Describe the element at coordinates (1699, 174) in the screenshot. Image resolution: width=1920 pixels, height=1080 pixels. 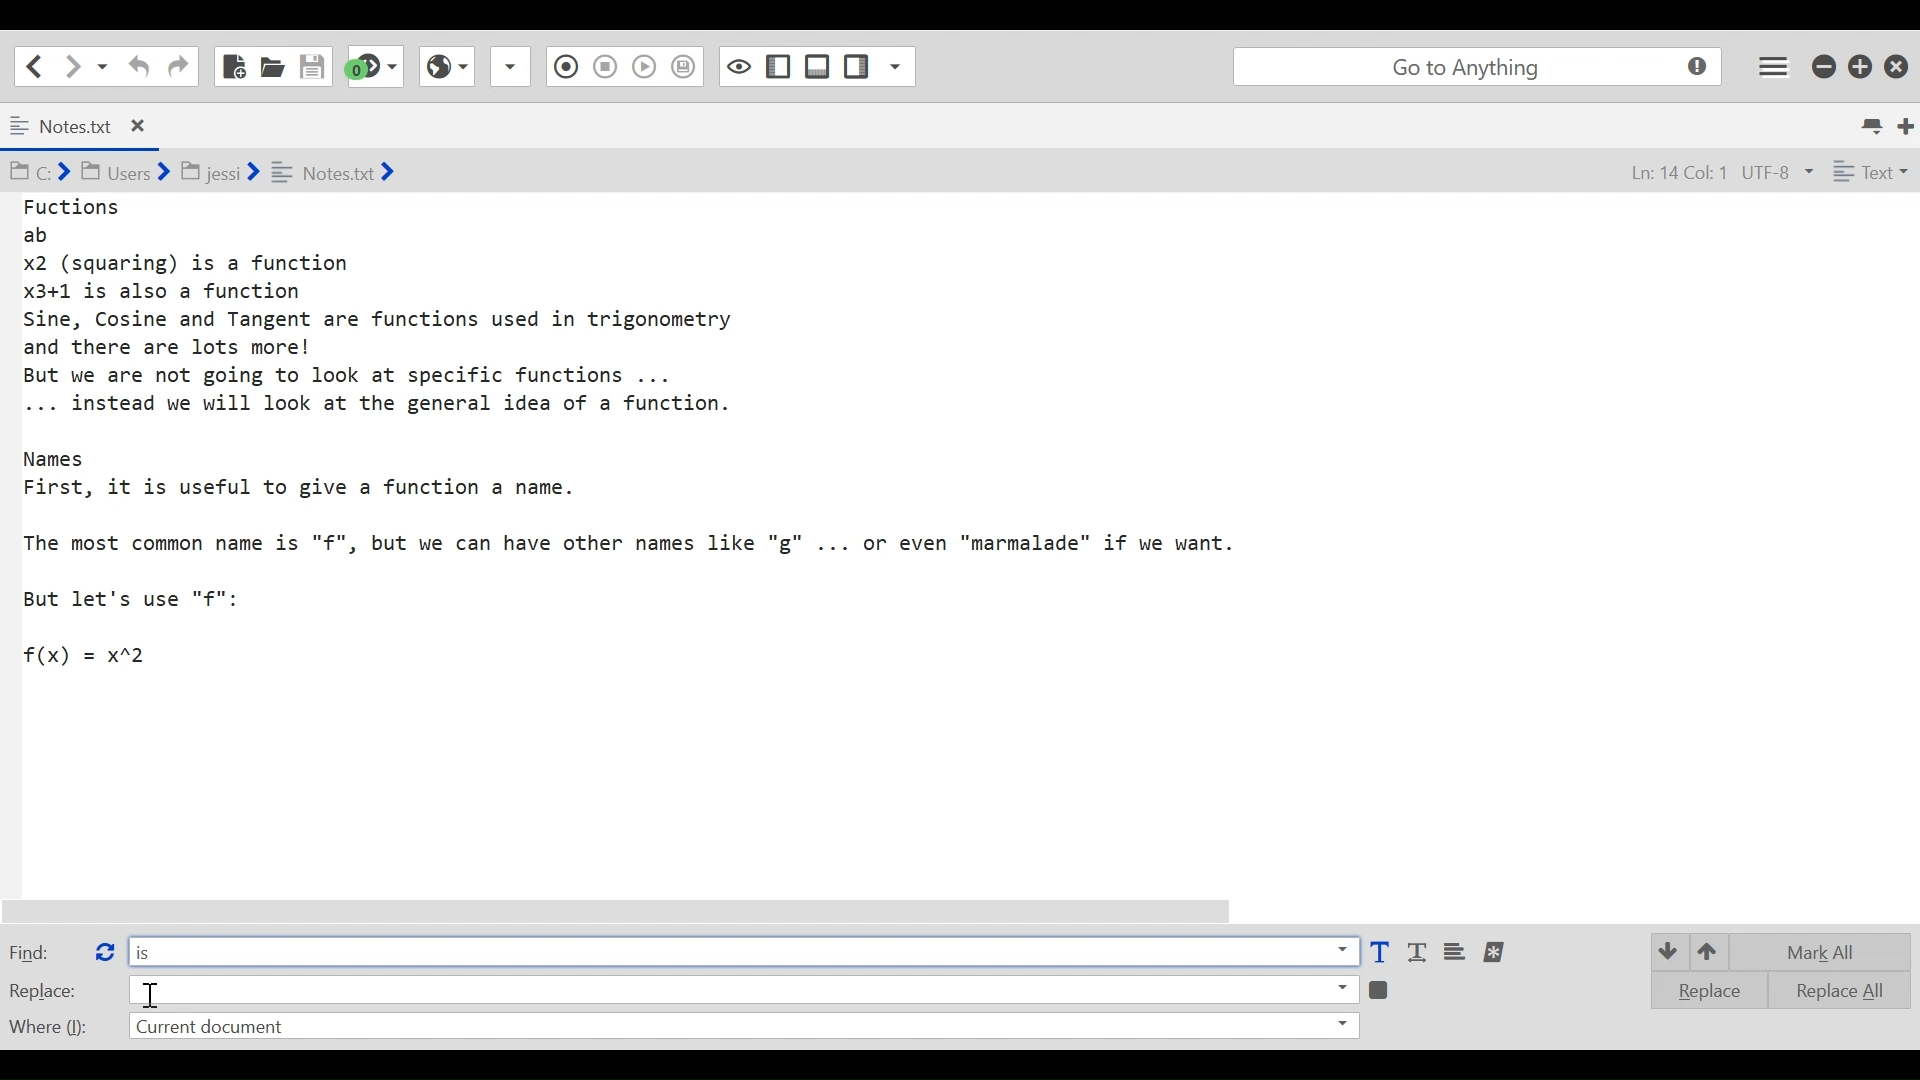
I see `Ln: 17 Col: 11 UTF-8` at that location.